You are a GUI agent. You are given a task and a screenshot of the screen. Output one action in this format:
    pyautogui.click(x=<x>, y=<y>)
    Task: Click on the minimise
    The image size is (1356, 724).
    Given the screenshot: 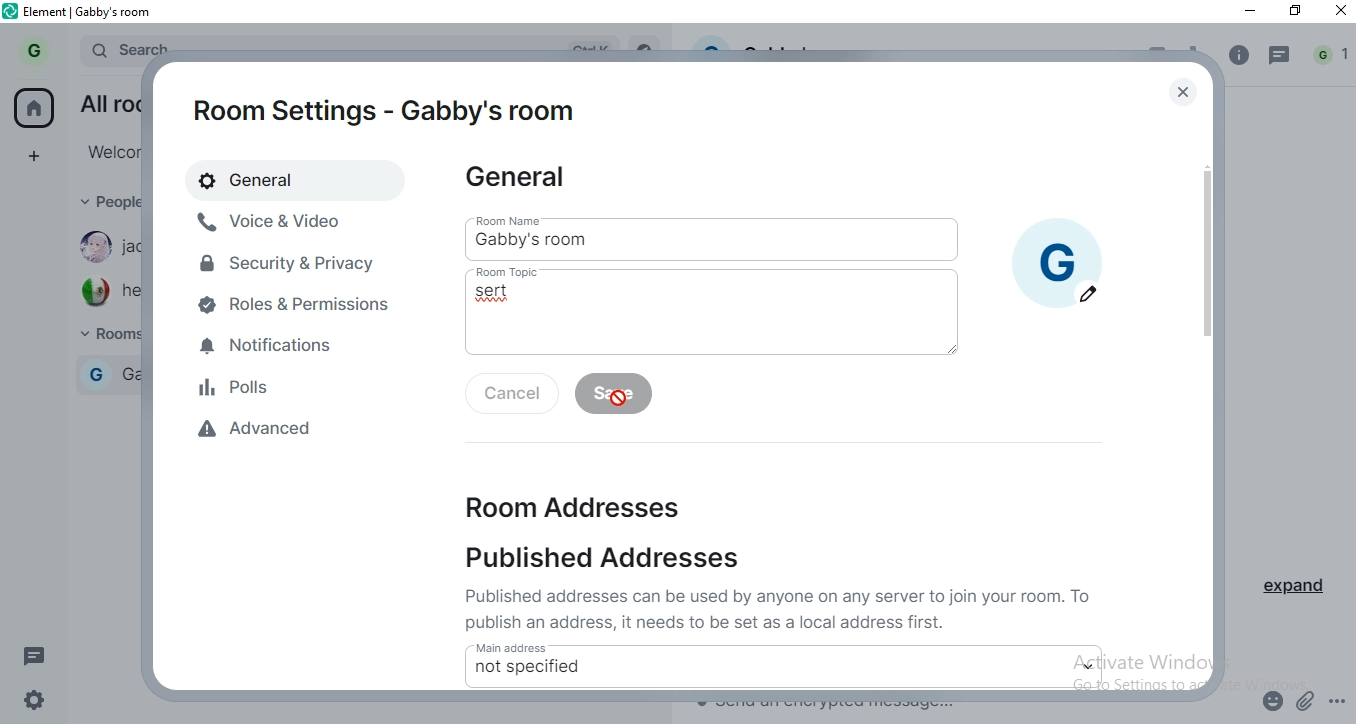 What is the action you would take?
    pyautogui.click(x=1250, y=14)
    